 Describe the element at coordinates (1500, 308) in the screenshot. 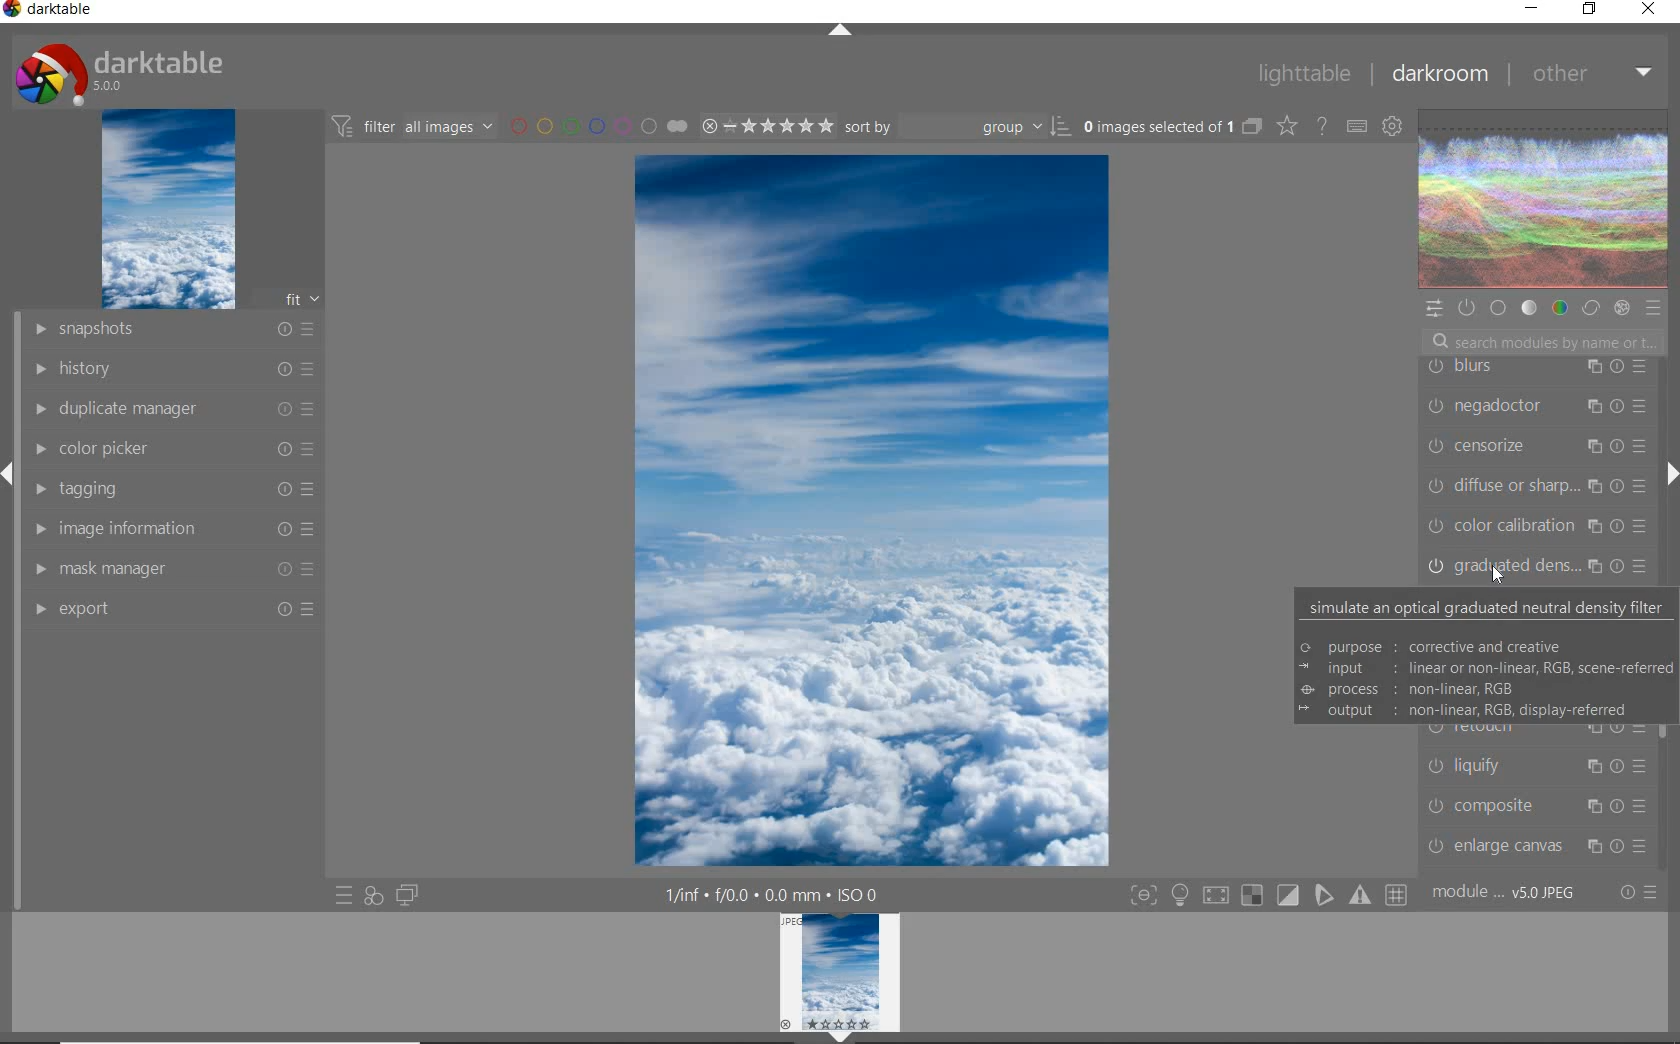

I see `BASE` at that location.